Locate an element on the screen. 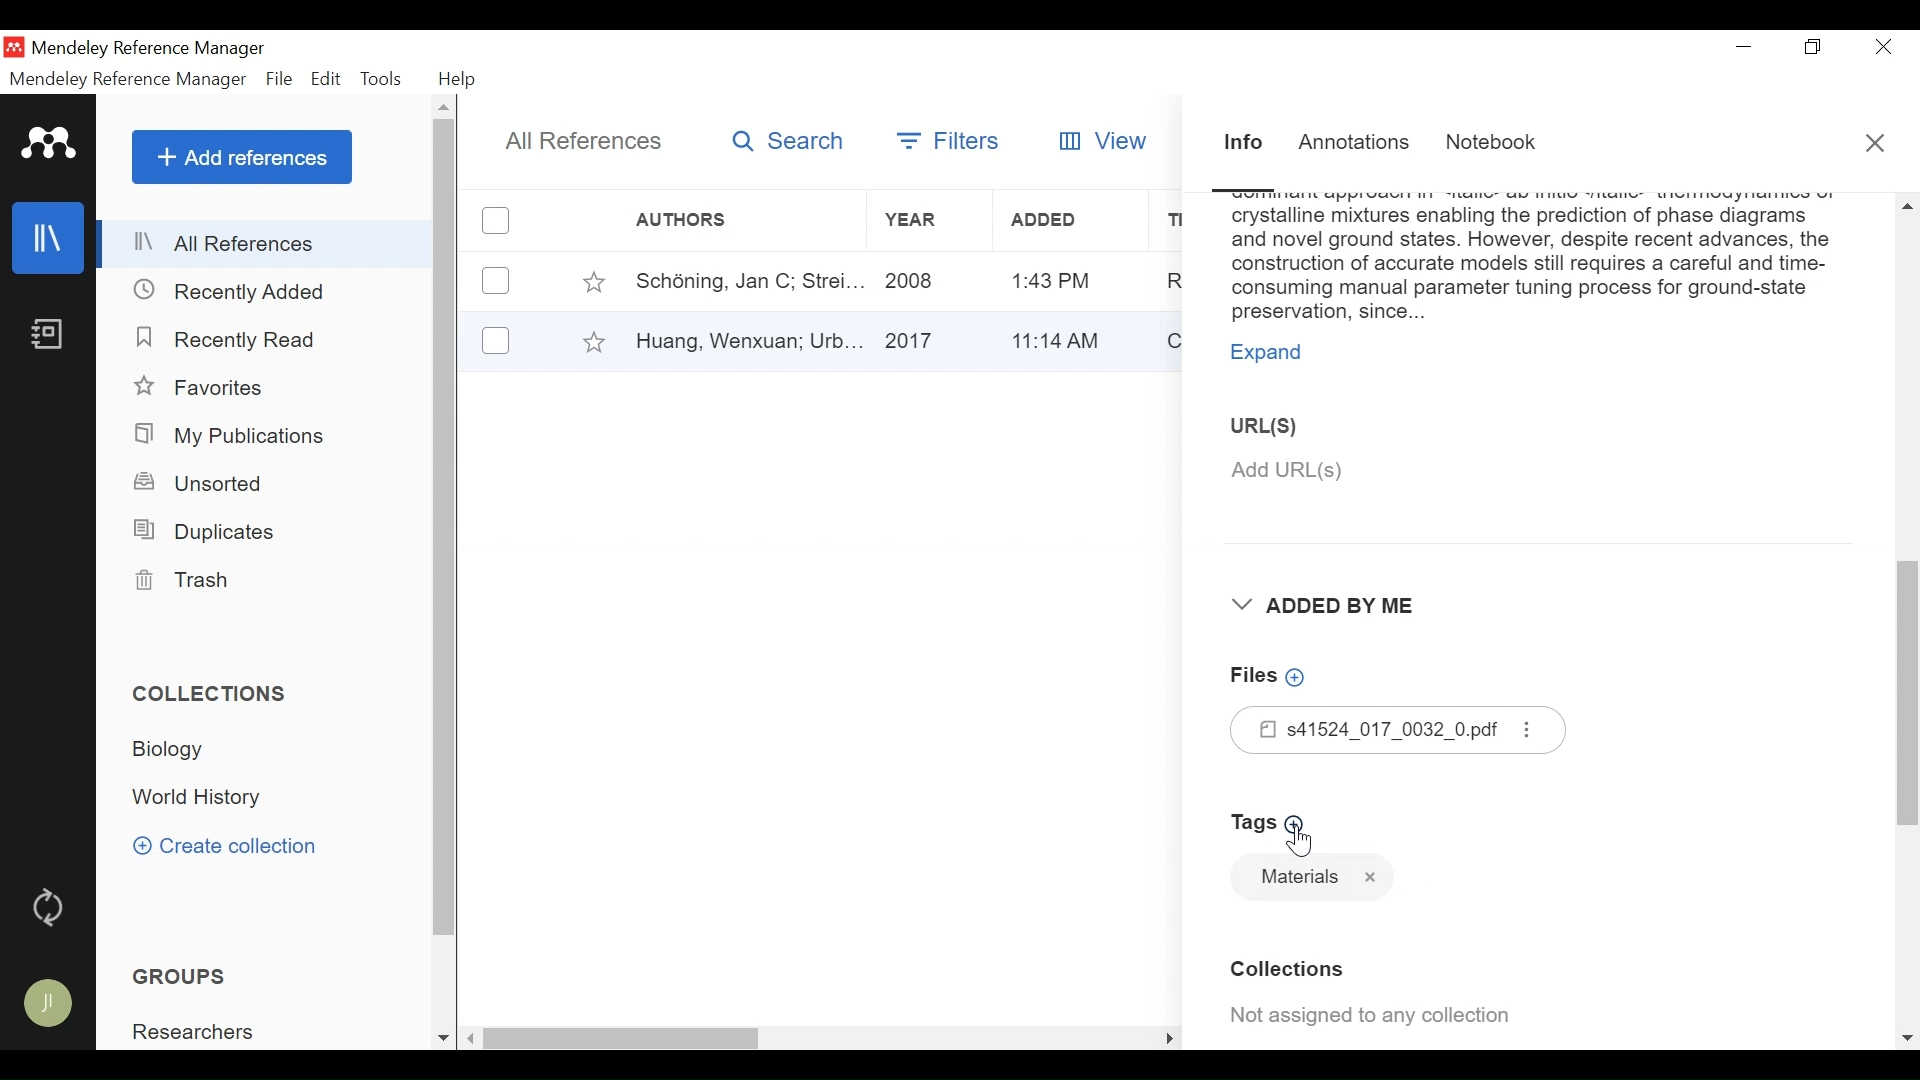 The image size is (1920, 1080). Tag name is located at coordinates (1370, 880).